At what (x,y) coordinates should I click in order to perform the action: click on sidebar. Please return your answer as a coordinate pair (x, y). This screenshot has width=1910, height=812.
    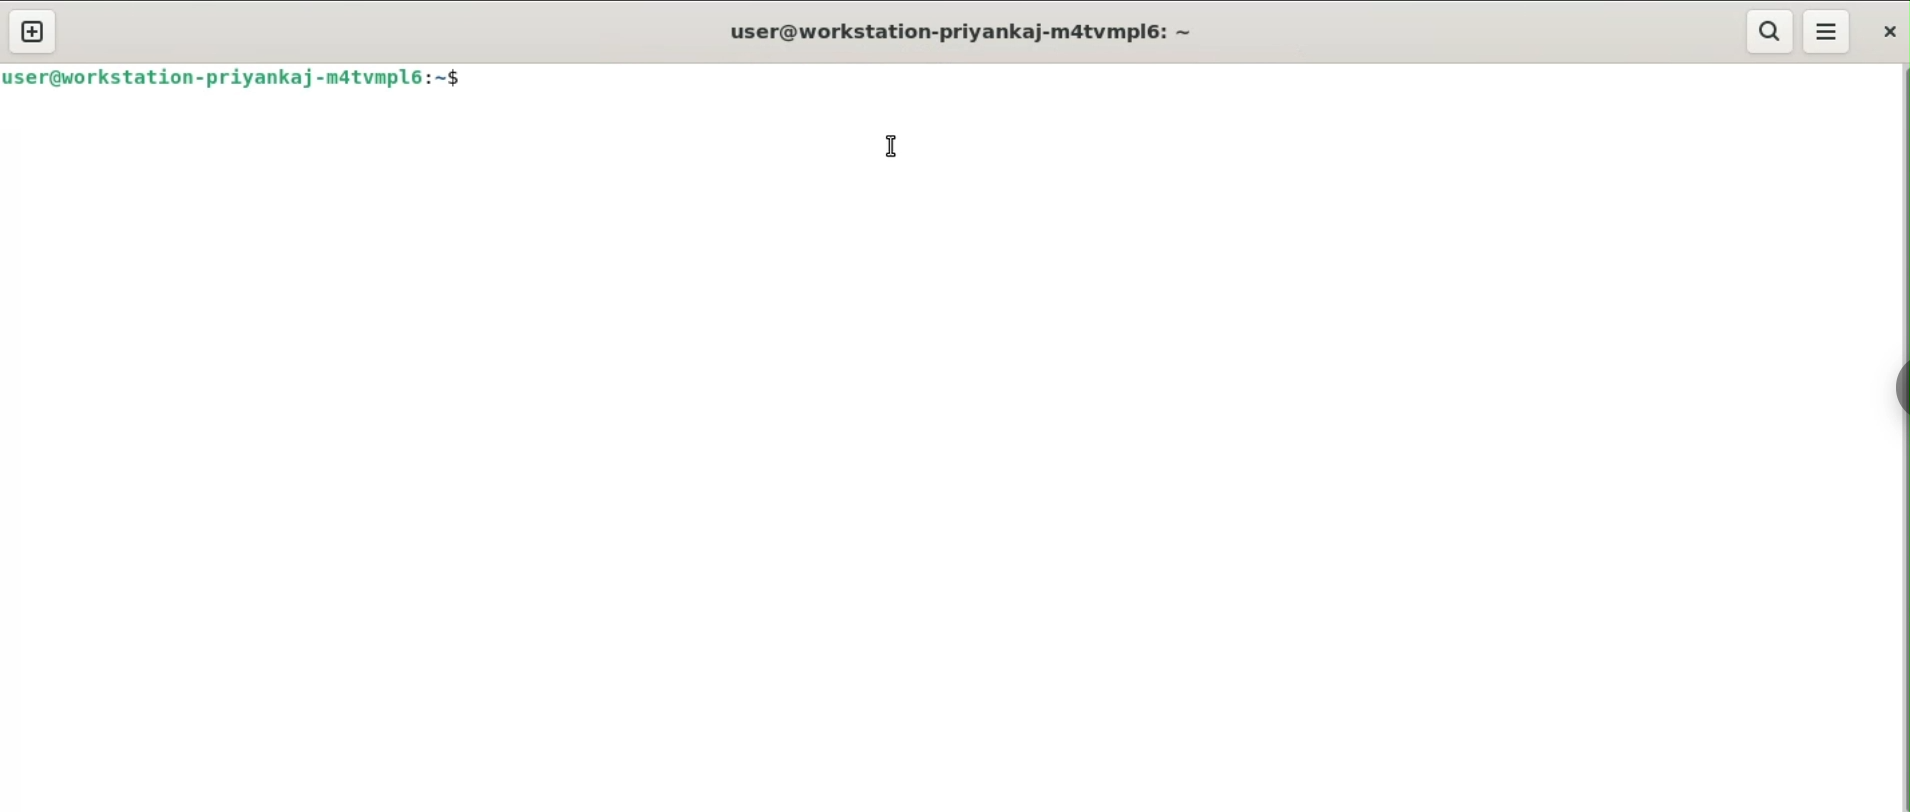
    Looking at the image, I should click on (1900, 390).